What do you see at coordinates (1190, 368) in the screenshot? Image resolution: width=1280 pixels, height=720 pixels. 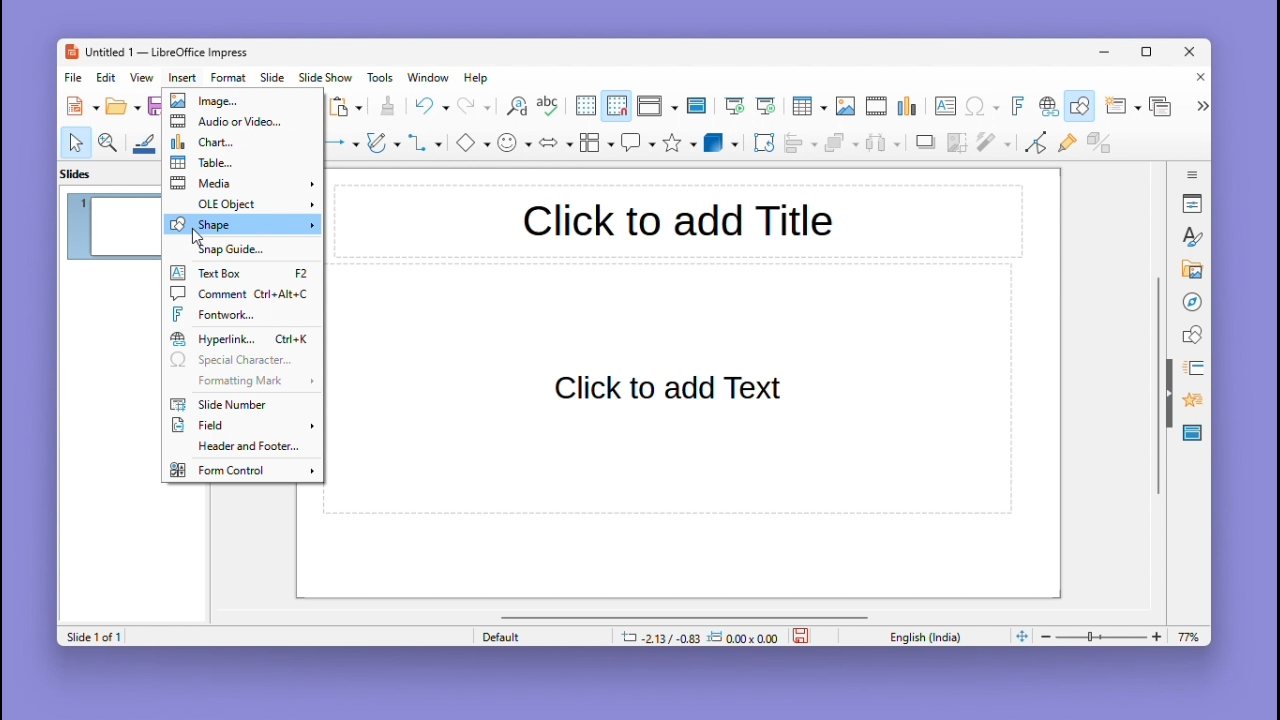 I see `Animation` at bounding box center [1190, 368].